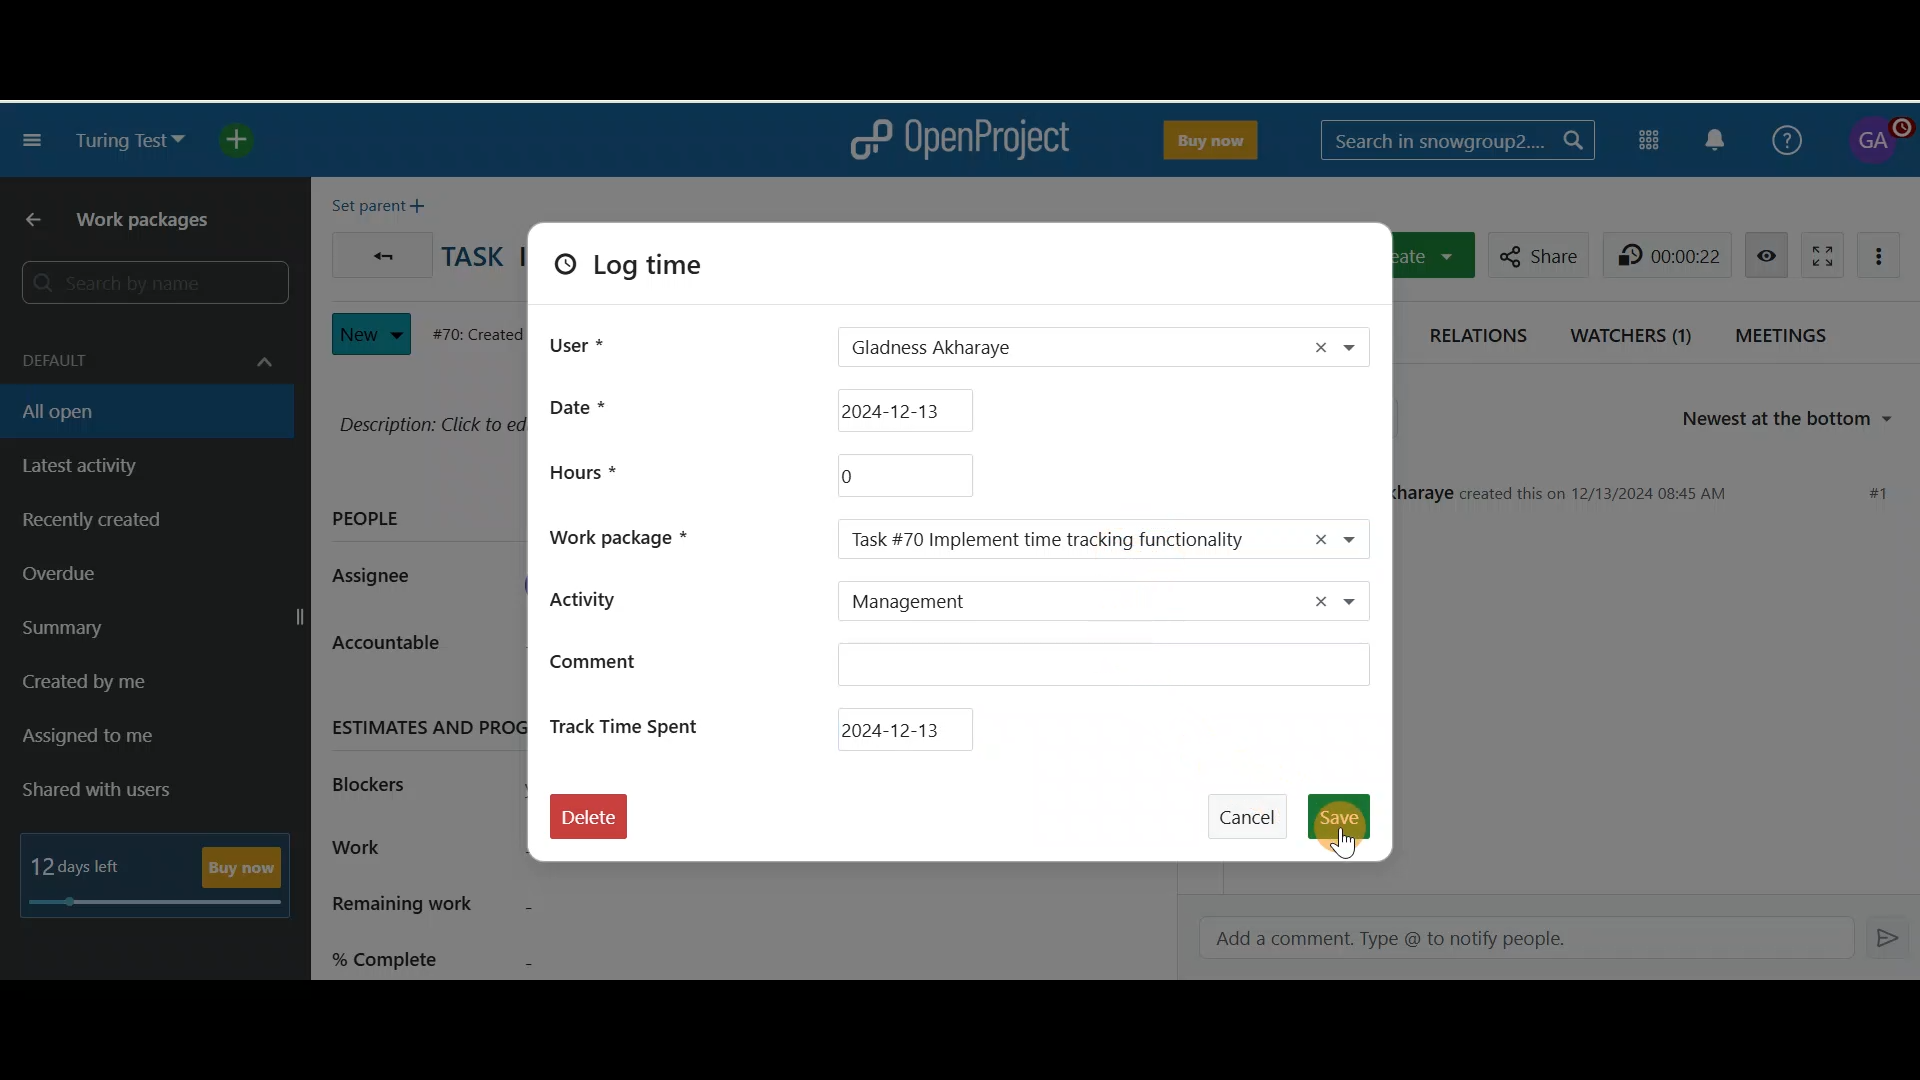  I want to click on Shared with users, so click(113, 791).